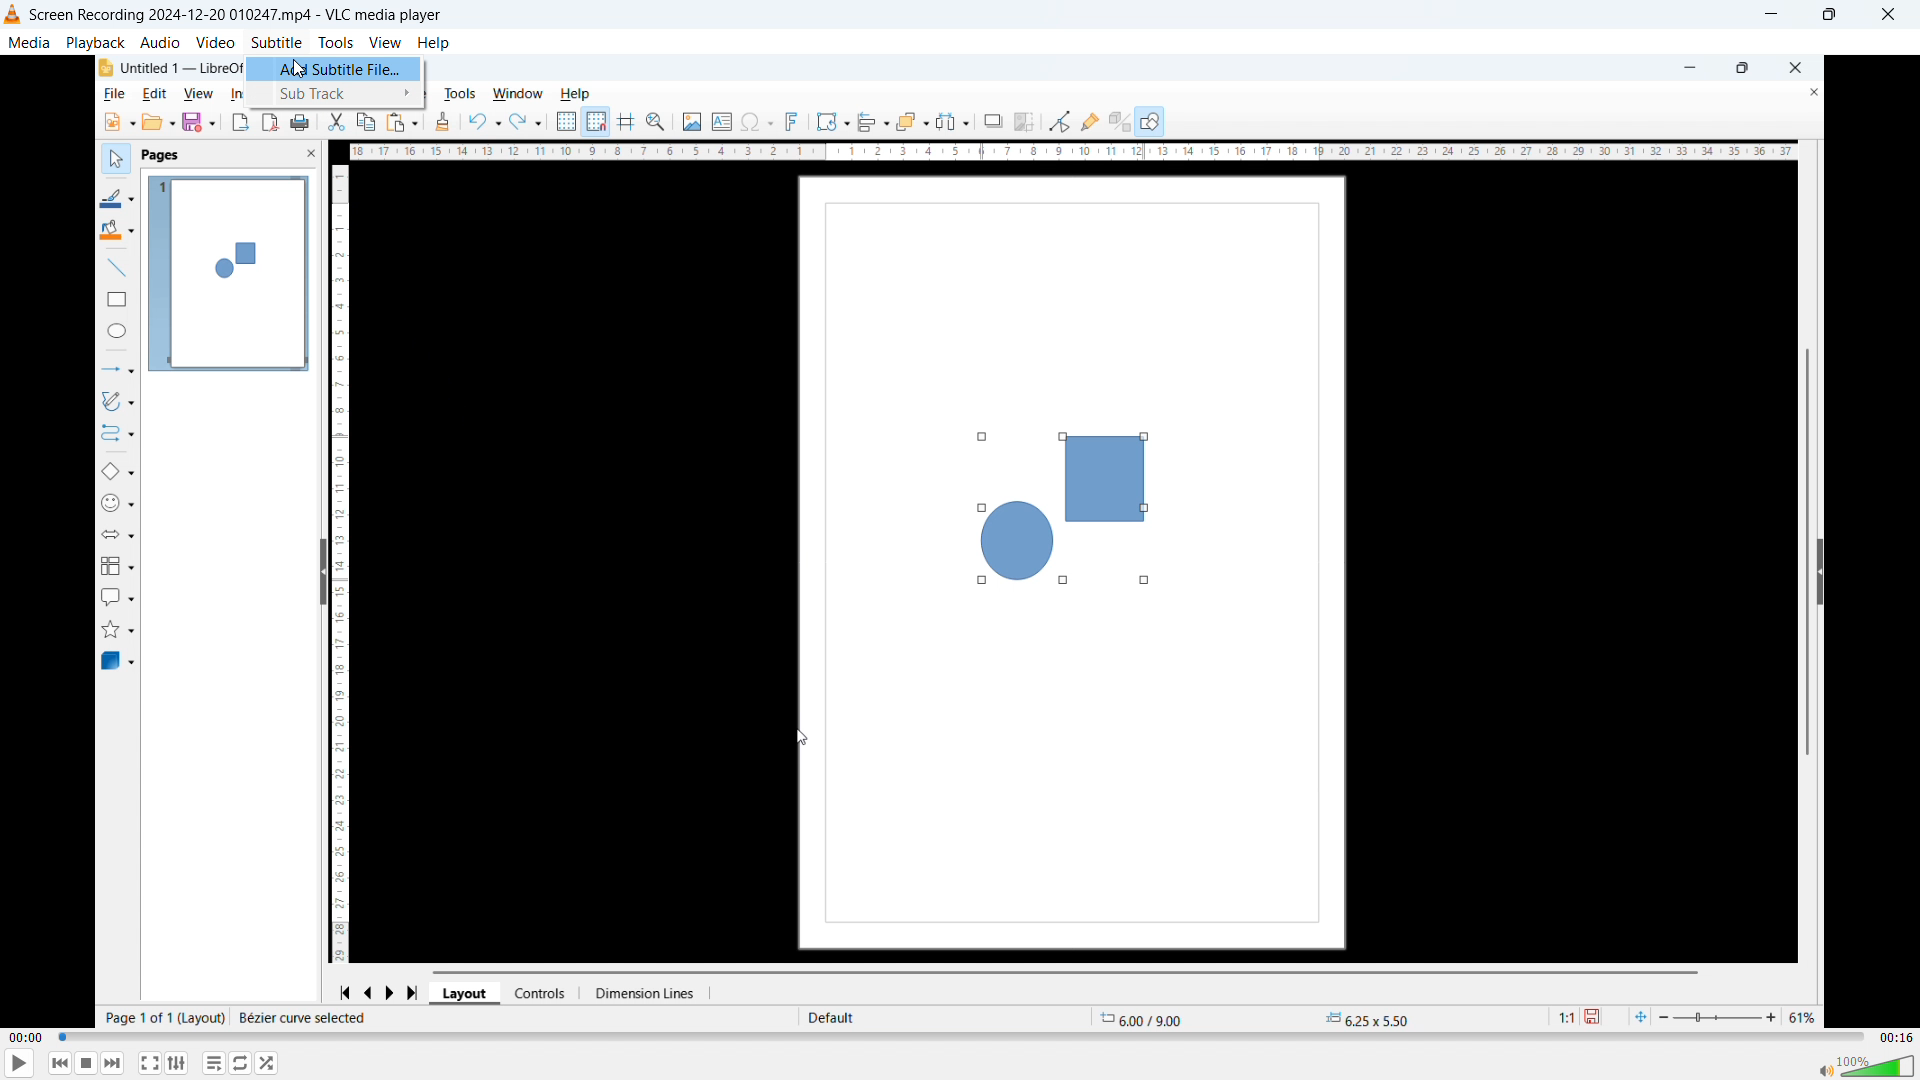 This screenshot has width=1920, height=1080. I want to click on Forward or next media , so click(113, 1062).